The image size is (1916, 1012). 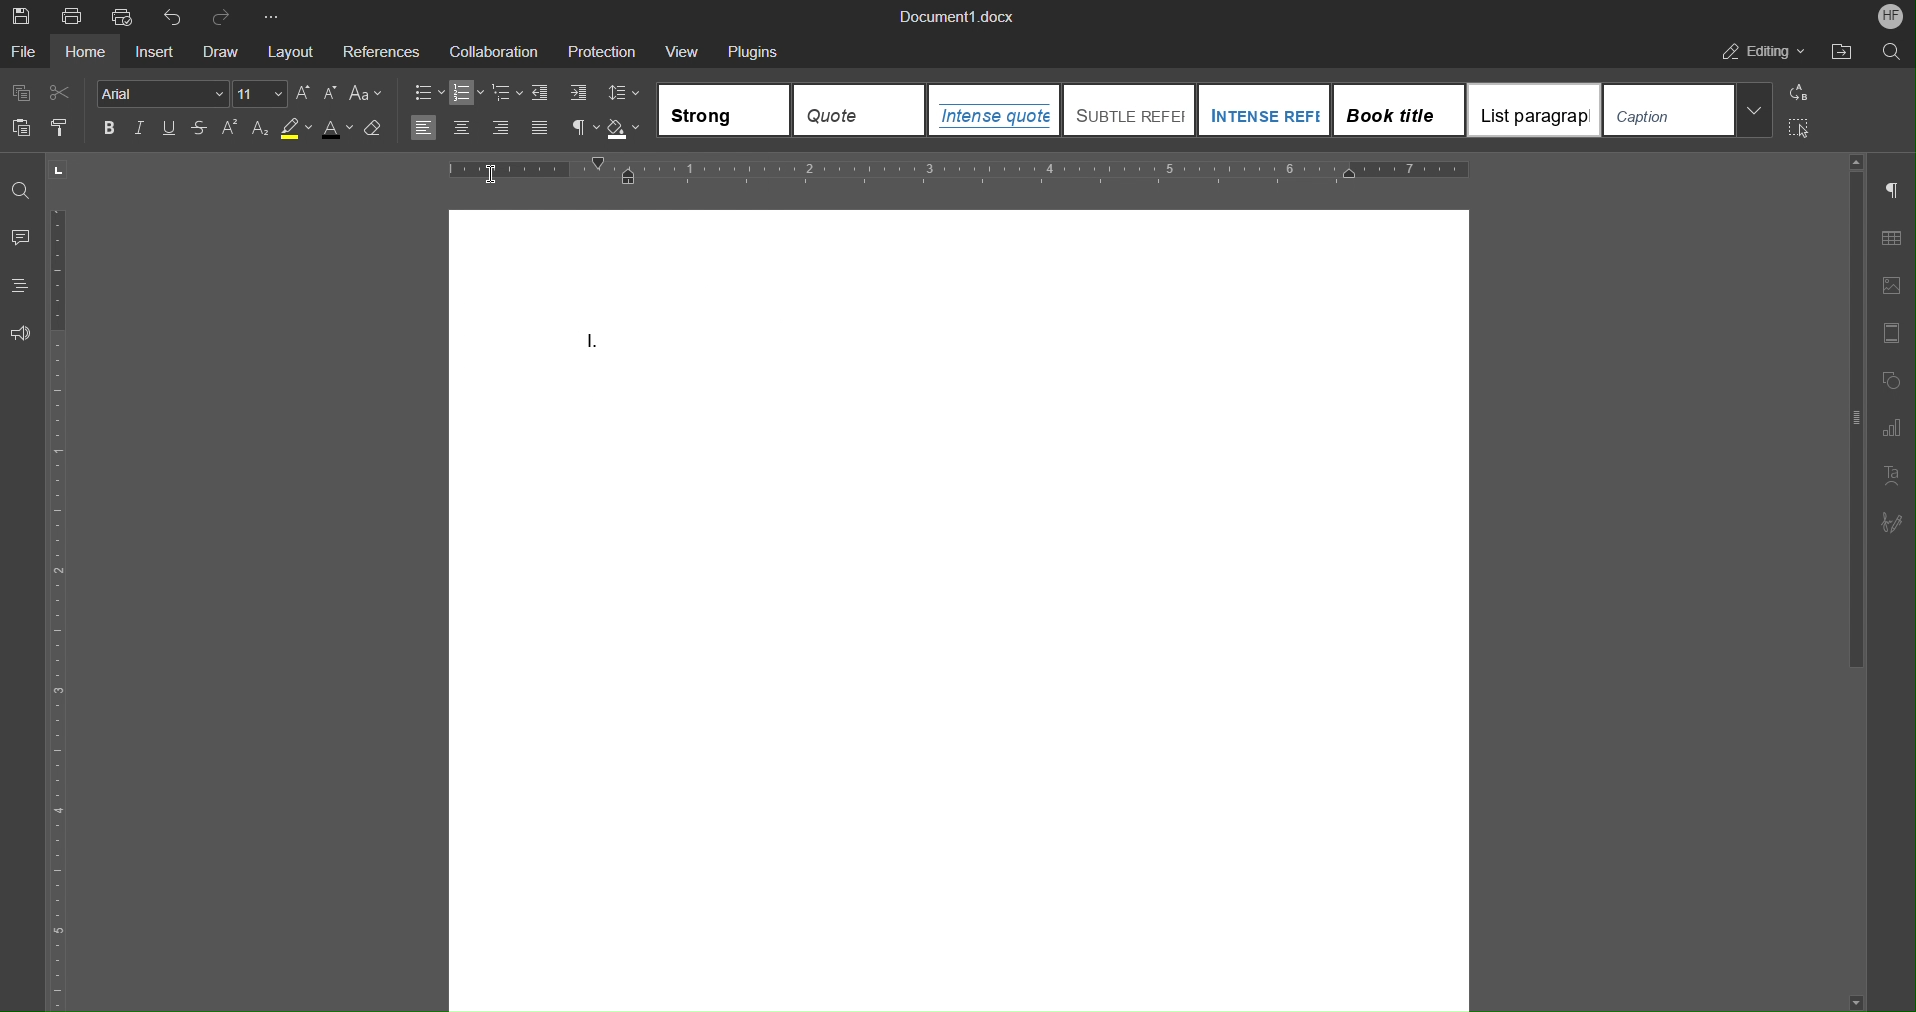 What do you see at coordinates (1891, 190) in the screenshot?
I see `Non-Printing Character` at bounding box center [1891, 190].